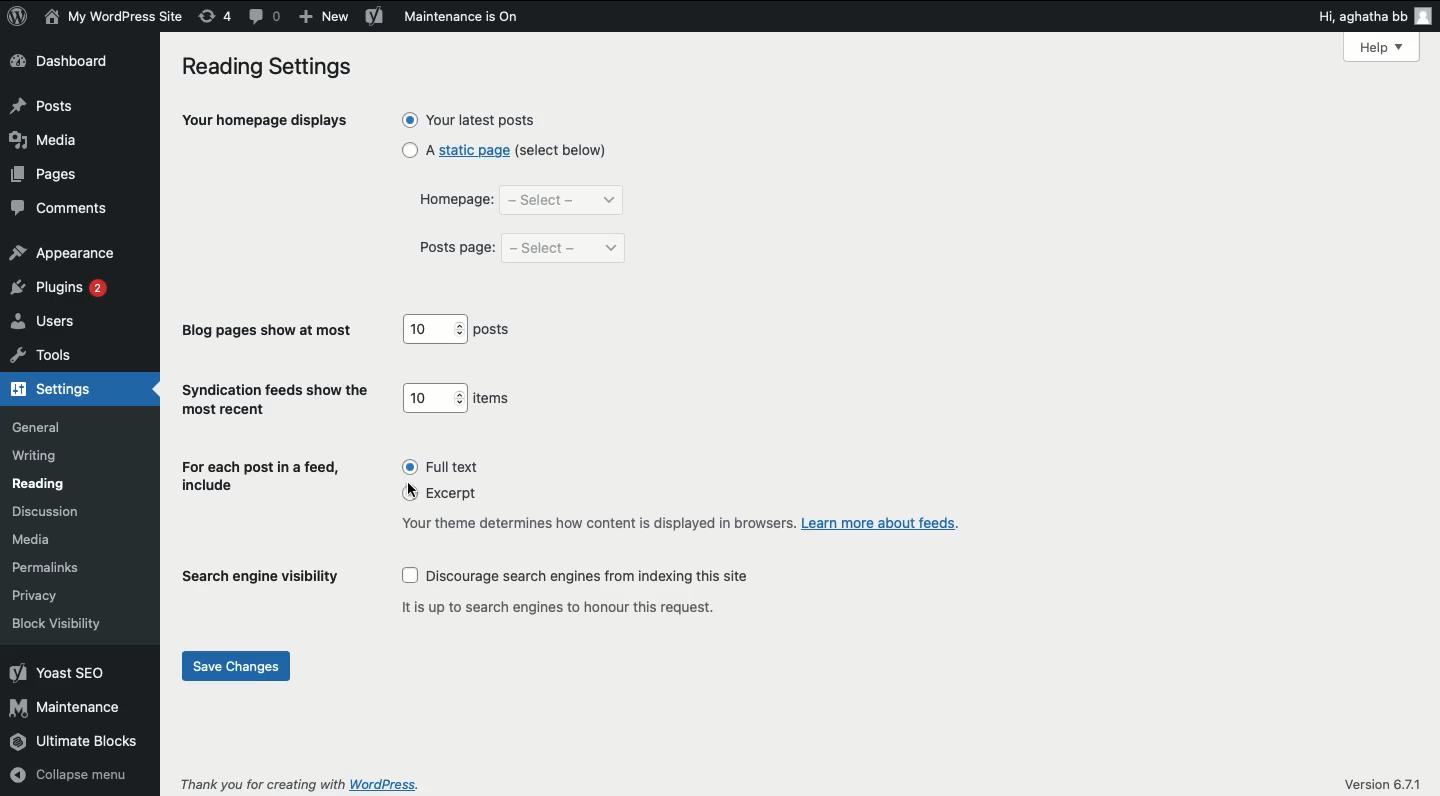 This screenshot has width=1440, height=796. What do you see at coordinates (323, 15) in the screenshot?
I see `add new` at bounding box center [323, 15].